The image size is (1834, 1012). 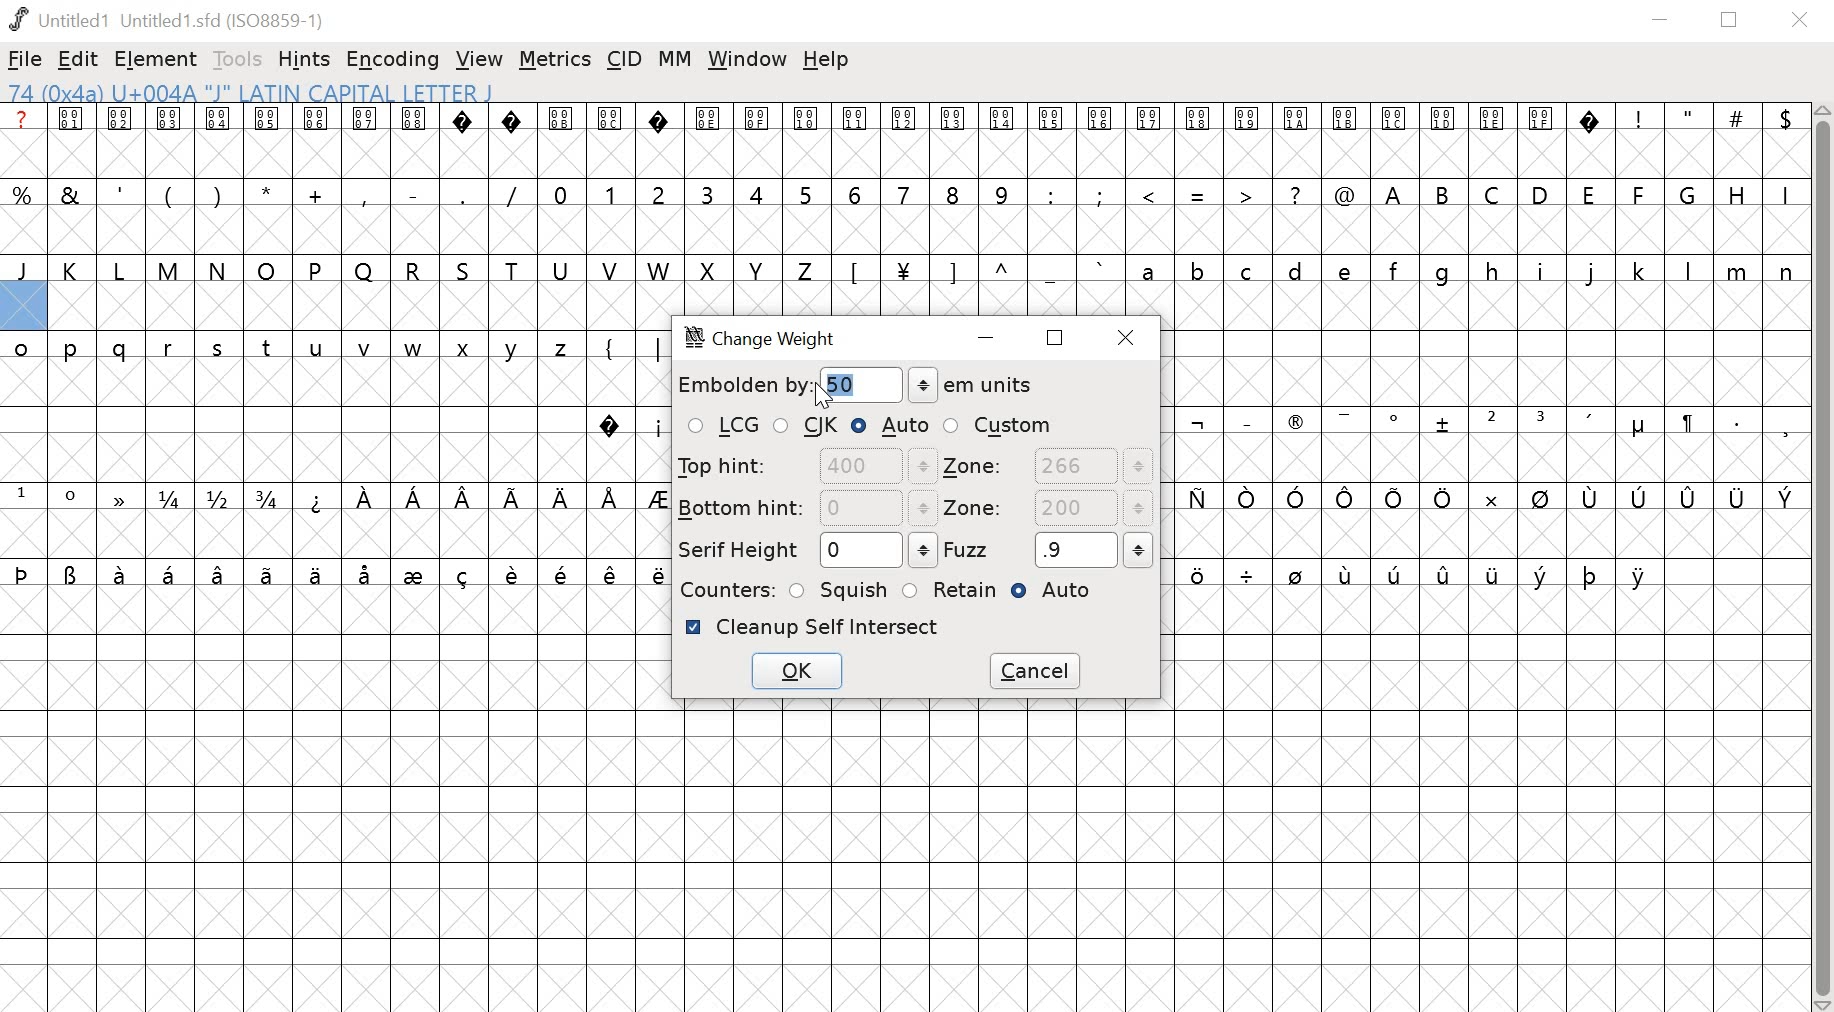 What do you see at coordinates (409, 270) in the screenshot?
I see `uppercase letters` at bounding box center [409, 270].